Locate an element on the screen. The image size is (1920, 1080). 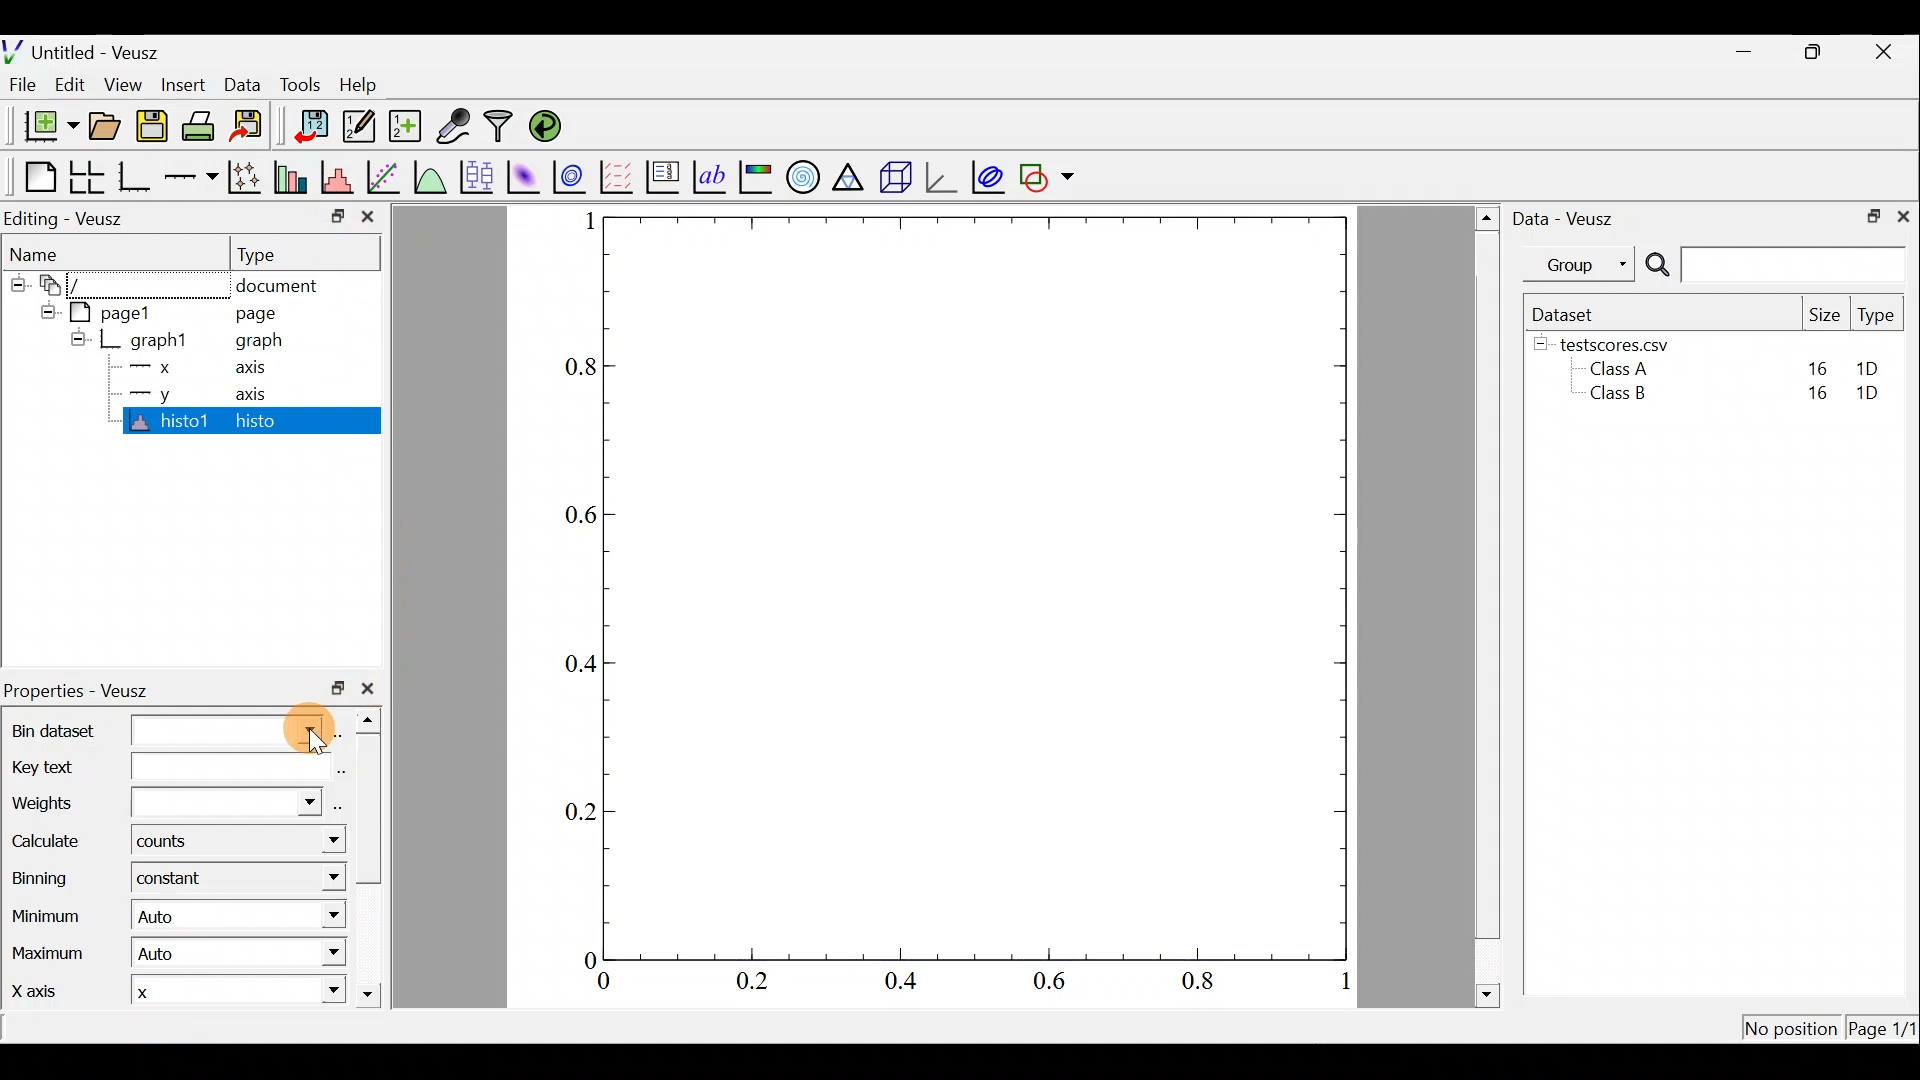
page is located at coordinates (268, 316).